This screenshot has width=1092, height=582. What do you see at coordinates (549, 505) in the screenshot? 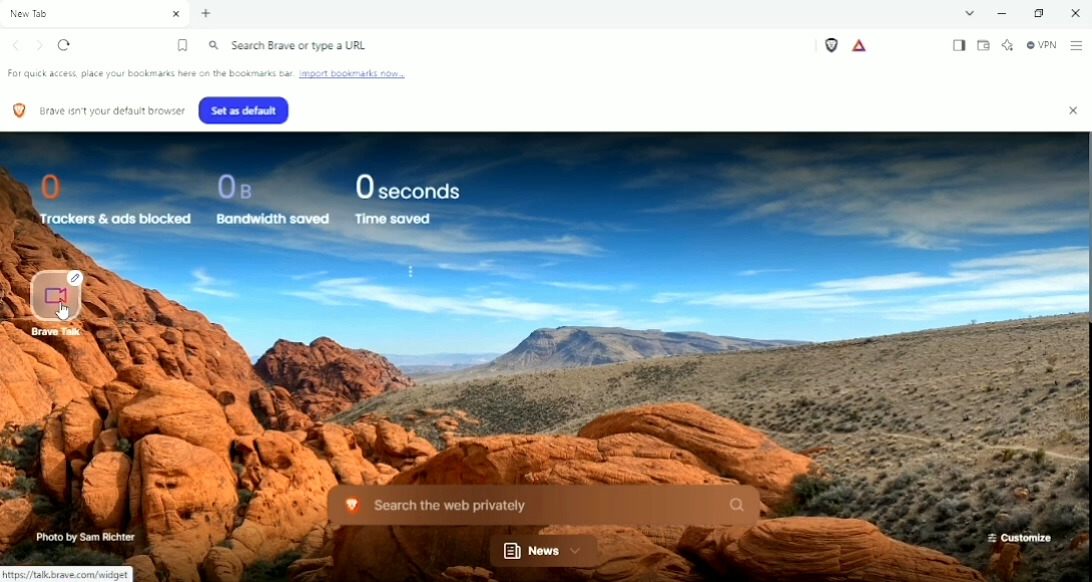
I see `Search the web privately` at bounding box center [549, 505].